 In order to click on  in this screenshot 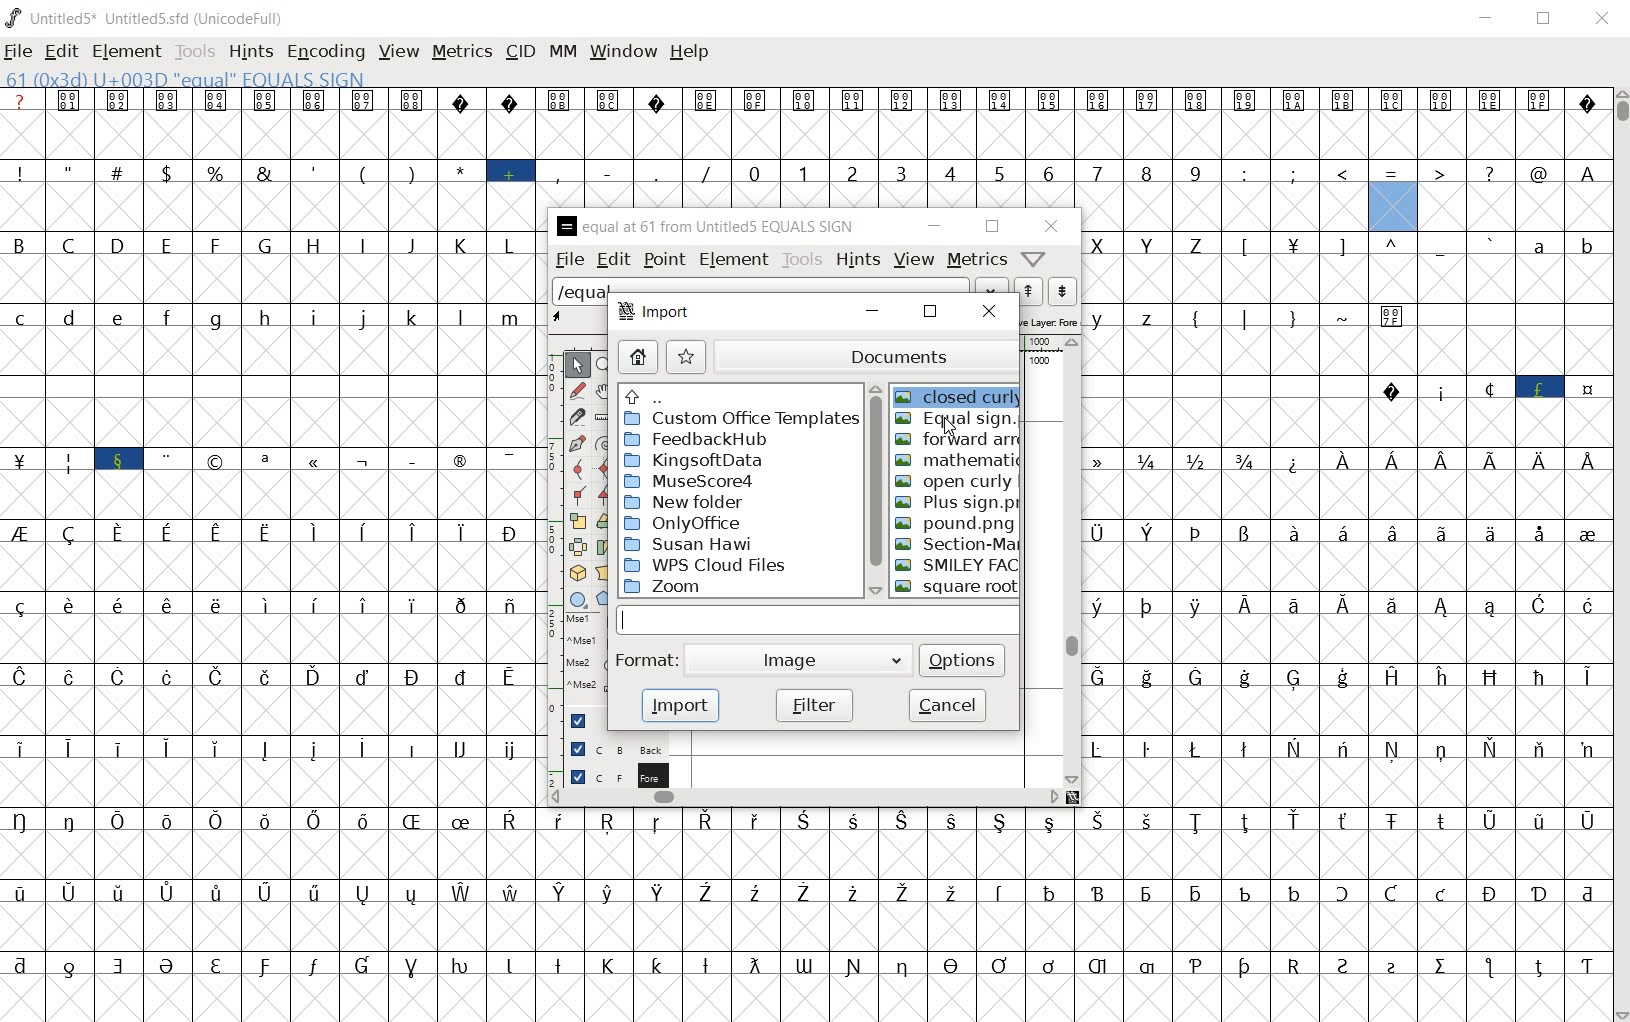, I will do `click(876, 492)`.